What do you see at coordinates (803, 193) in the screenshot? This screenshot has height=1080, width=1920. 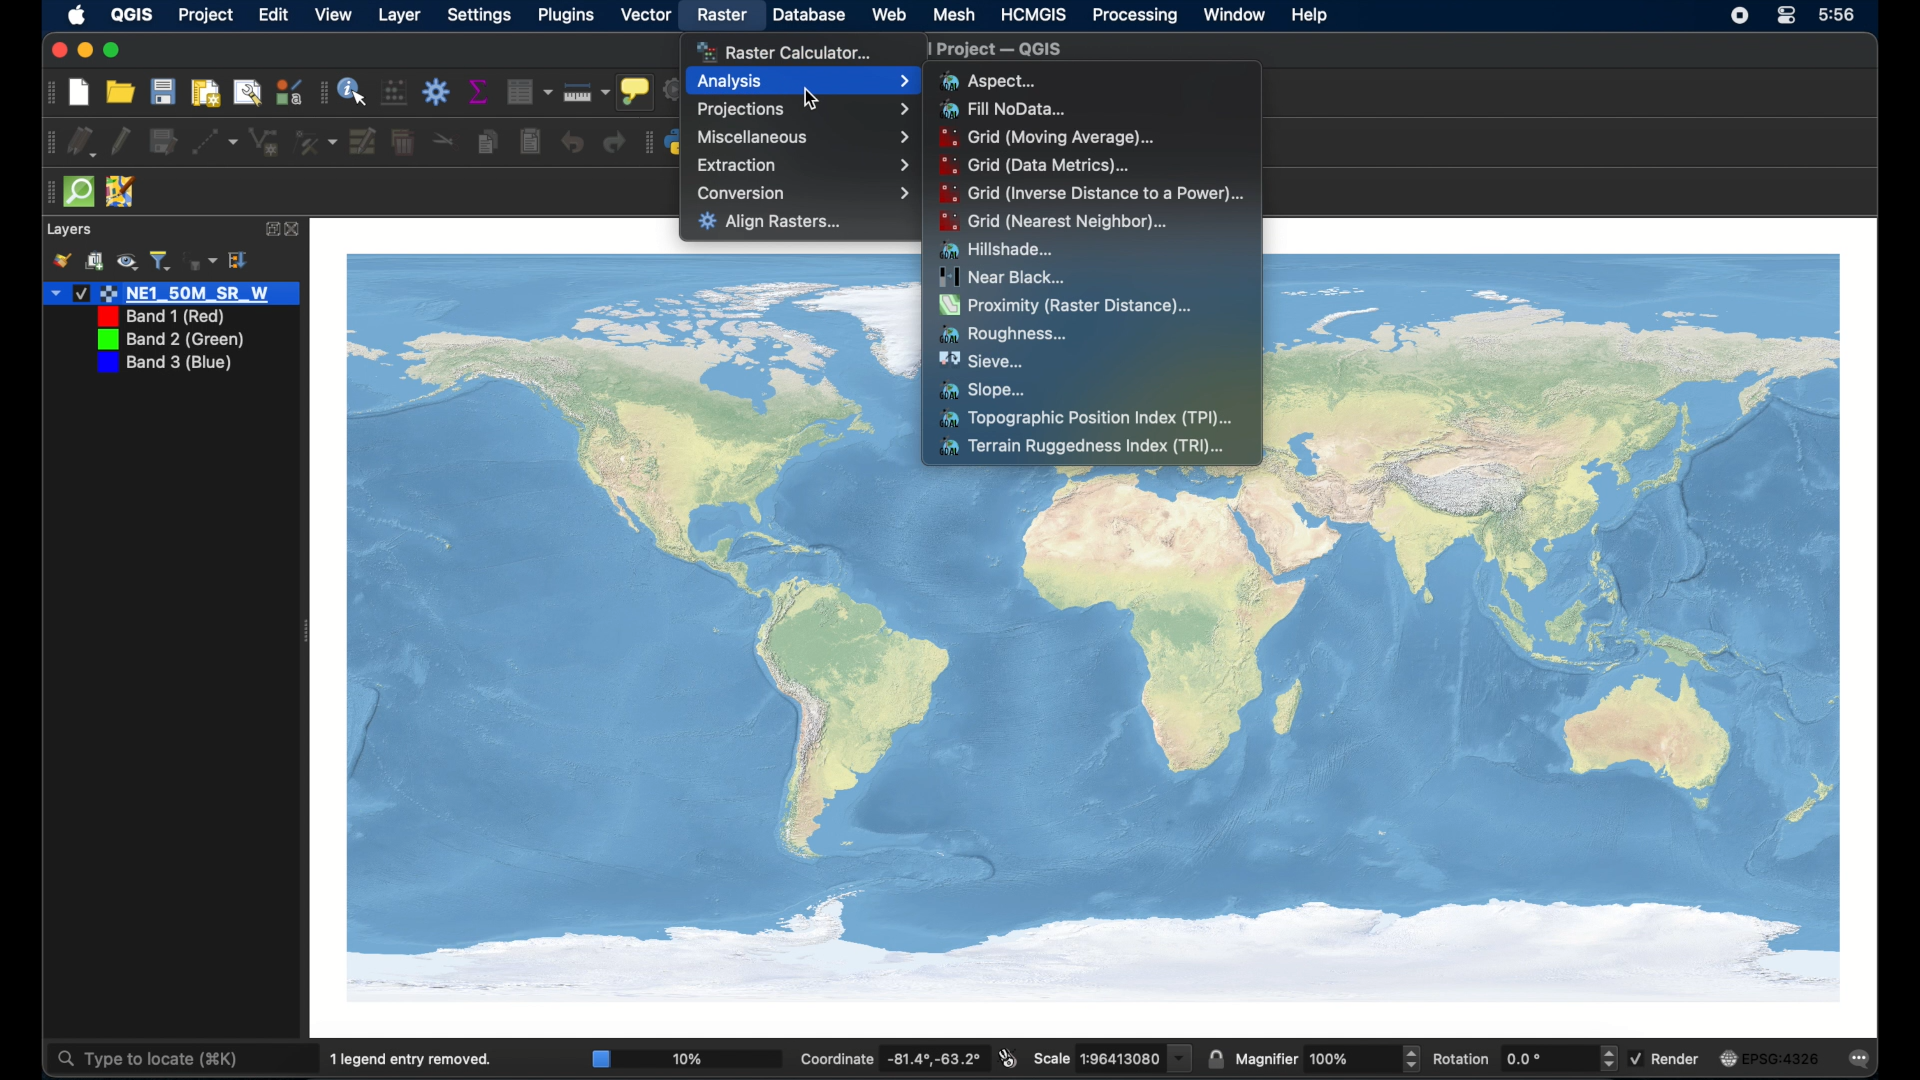 I see `conversion menu` at bounding box center [803, 193].